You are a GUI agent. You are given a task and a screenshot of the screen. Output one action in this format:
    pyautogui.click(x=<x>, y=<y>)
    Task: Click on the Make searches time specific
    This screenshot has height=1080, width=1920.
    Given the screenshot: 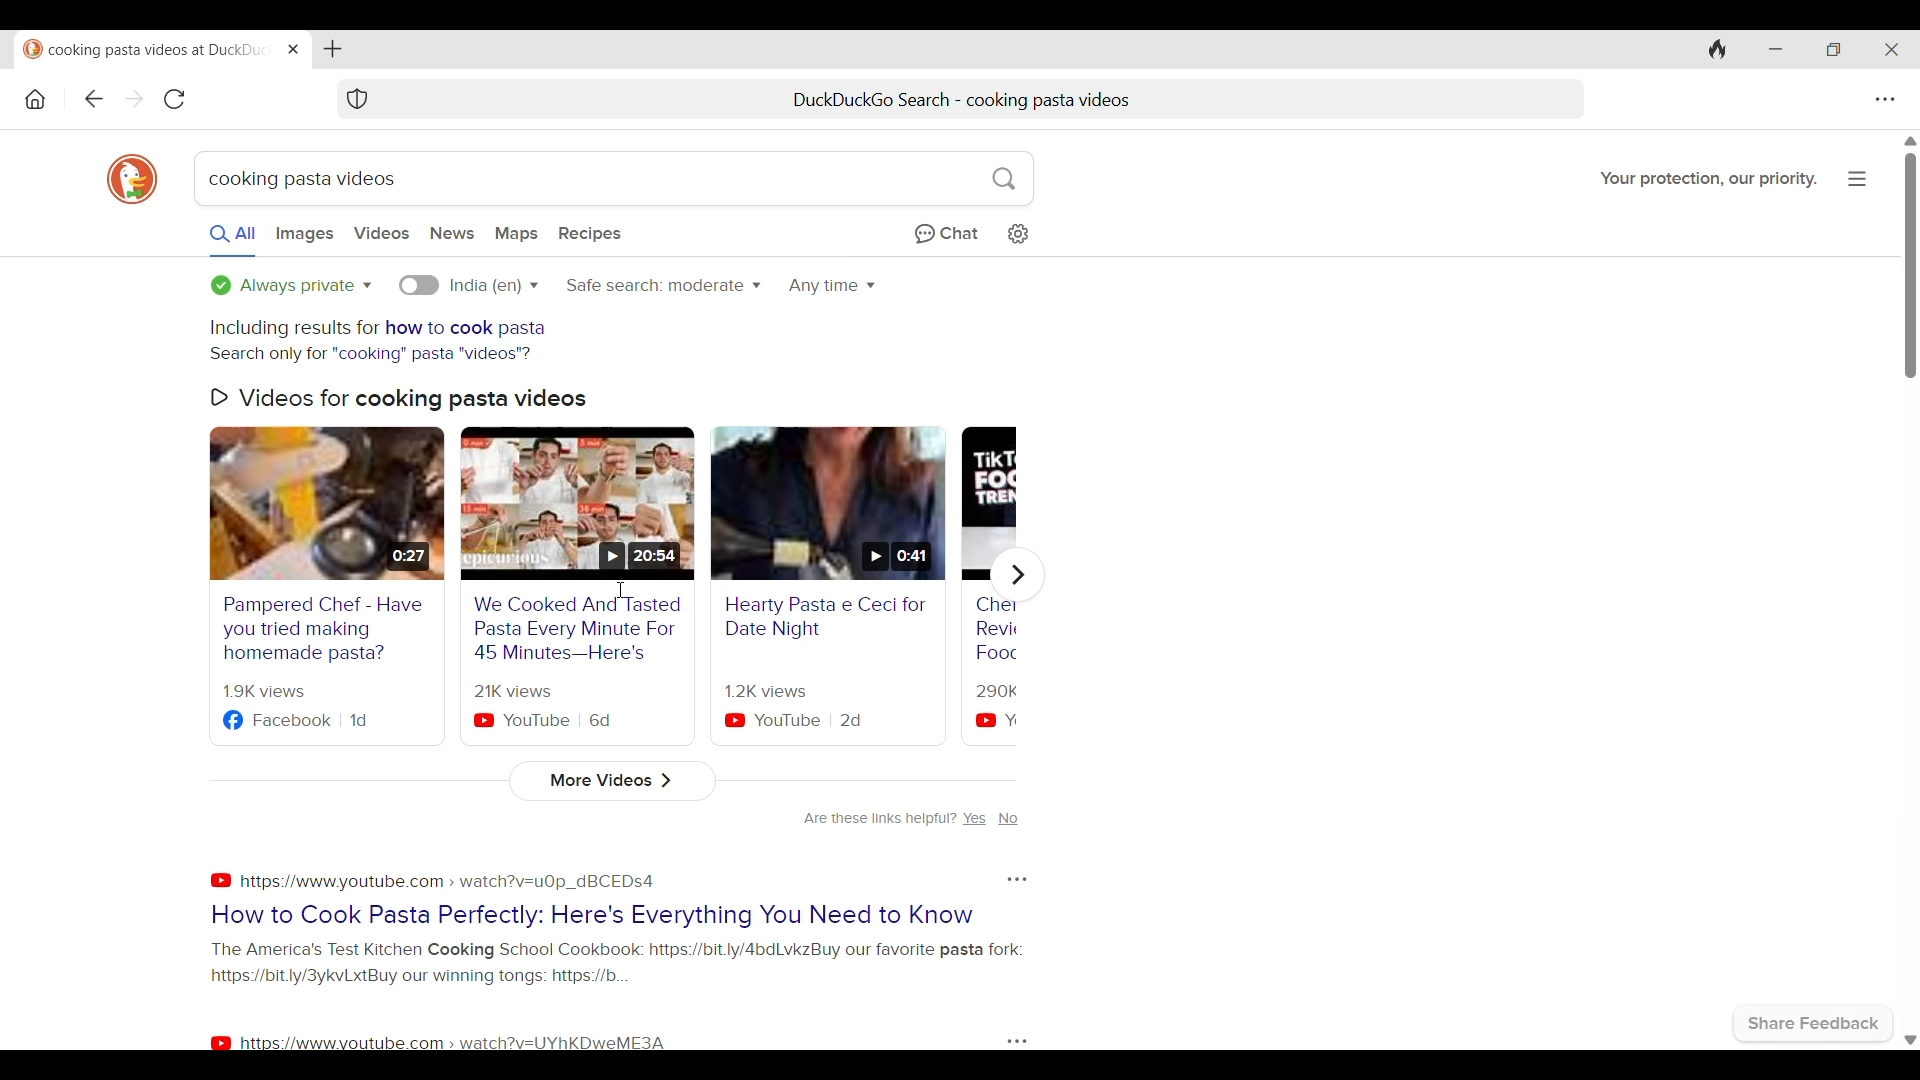 What is the action you would take?
    pyautogui.click(x=833, y=286)
    